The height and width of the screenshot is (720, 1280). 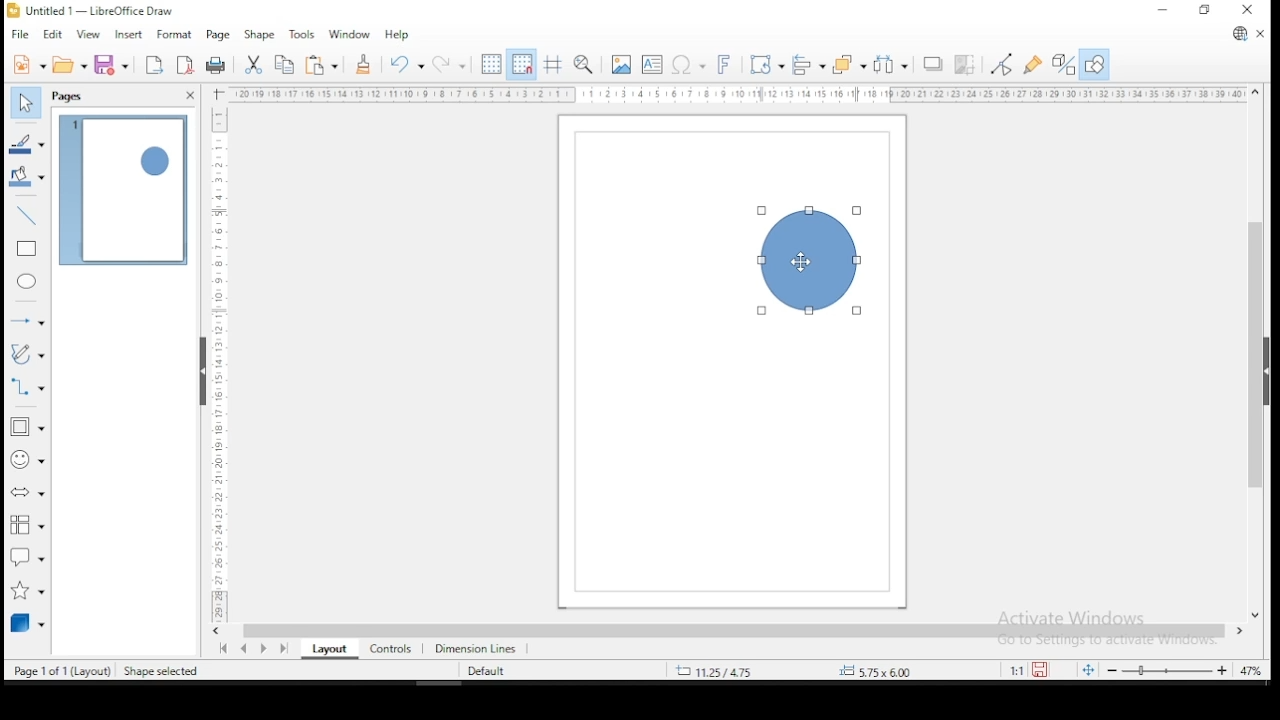 What do you see at coordinates (398, 34) in the screenshot?
I see `help` at bounding box center [398, 34].